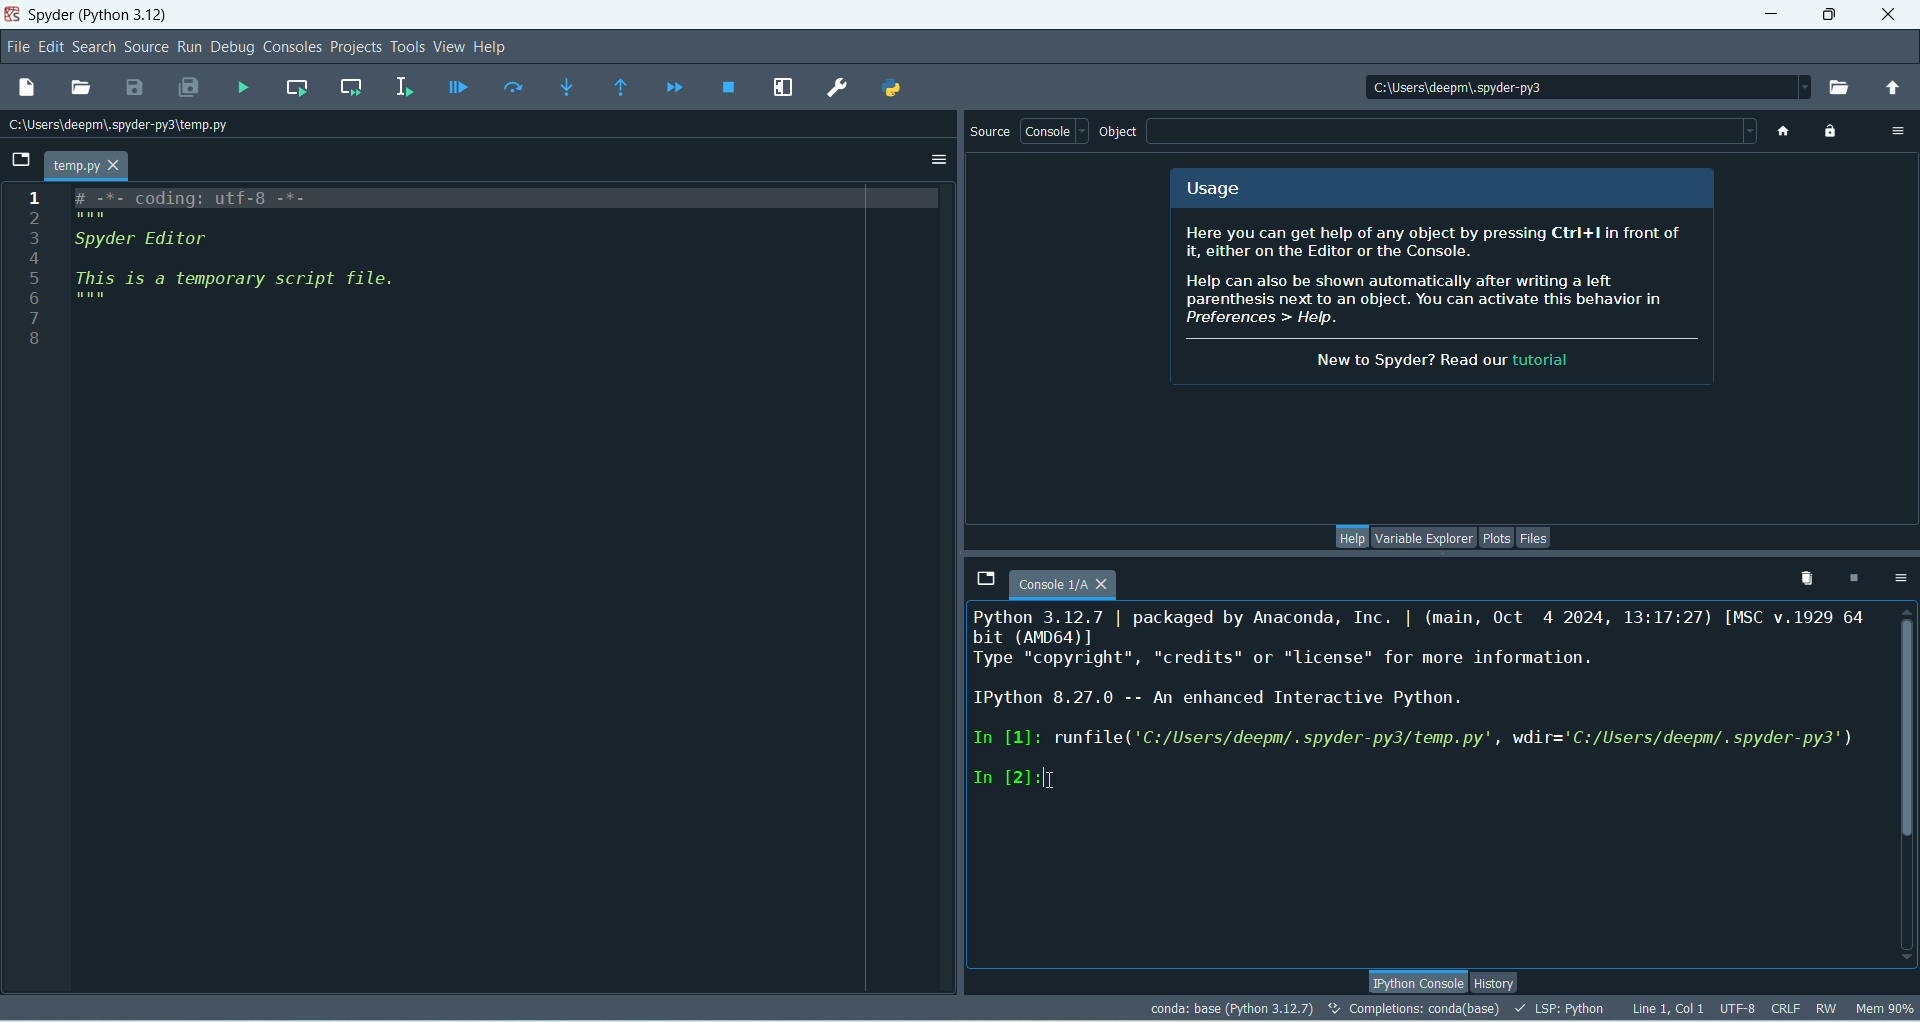 This screenshot has width=1920, height=1022. Describe the element at coordinates (93, 48) in the screenshot. I see `search` at that location.